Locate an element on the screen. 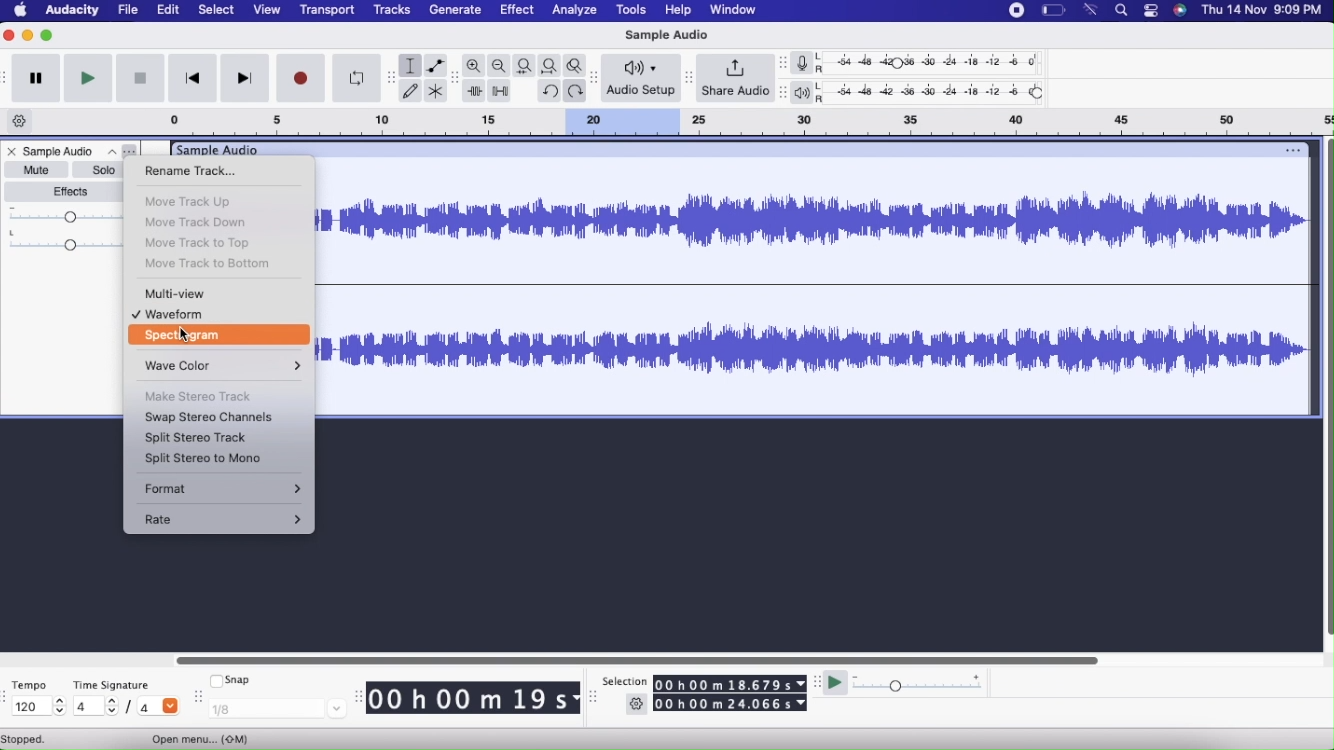 The width and height of the screenshot is (1334, 750). Home is located at coordinates (22, 11).